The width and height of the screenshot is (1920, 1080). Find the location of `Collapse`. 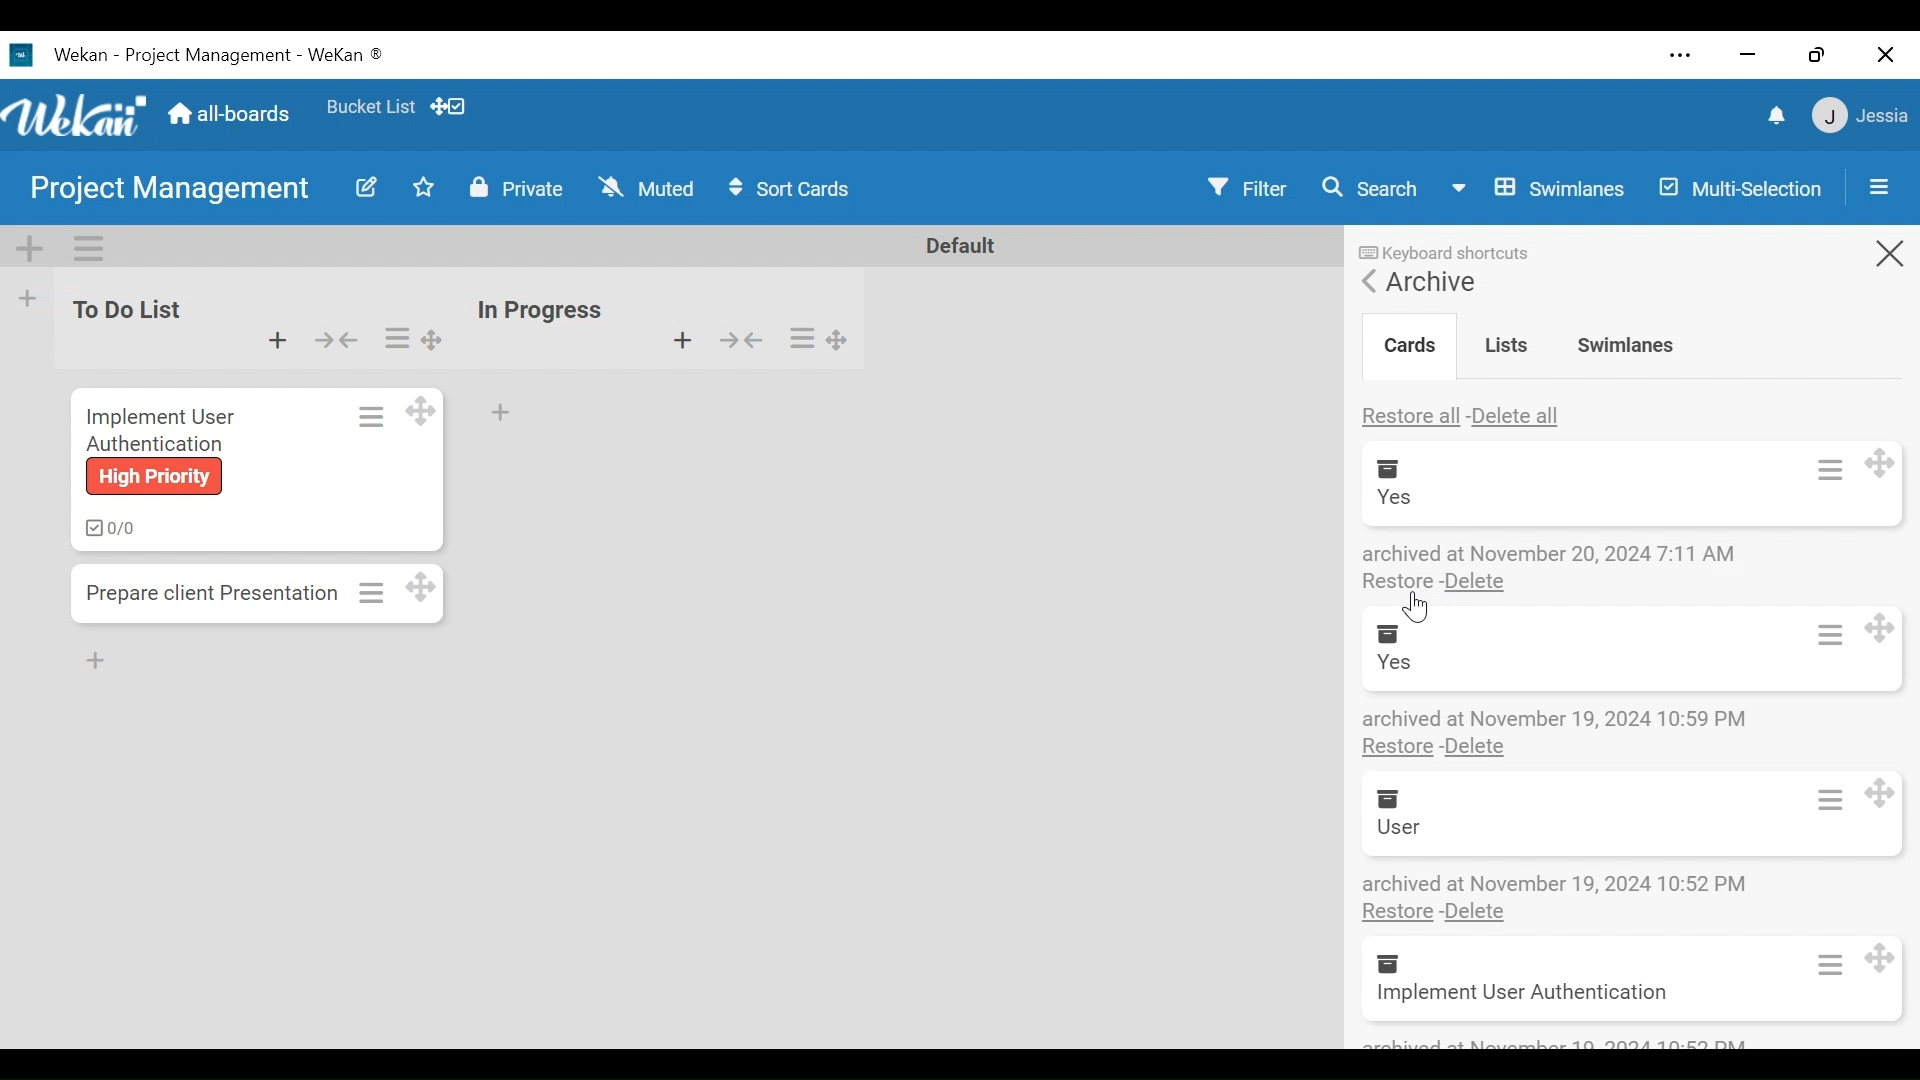

Collapse is located at coordinates (738, 340).